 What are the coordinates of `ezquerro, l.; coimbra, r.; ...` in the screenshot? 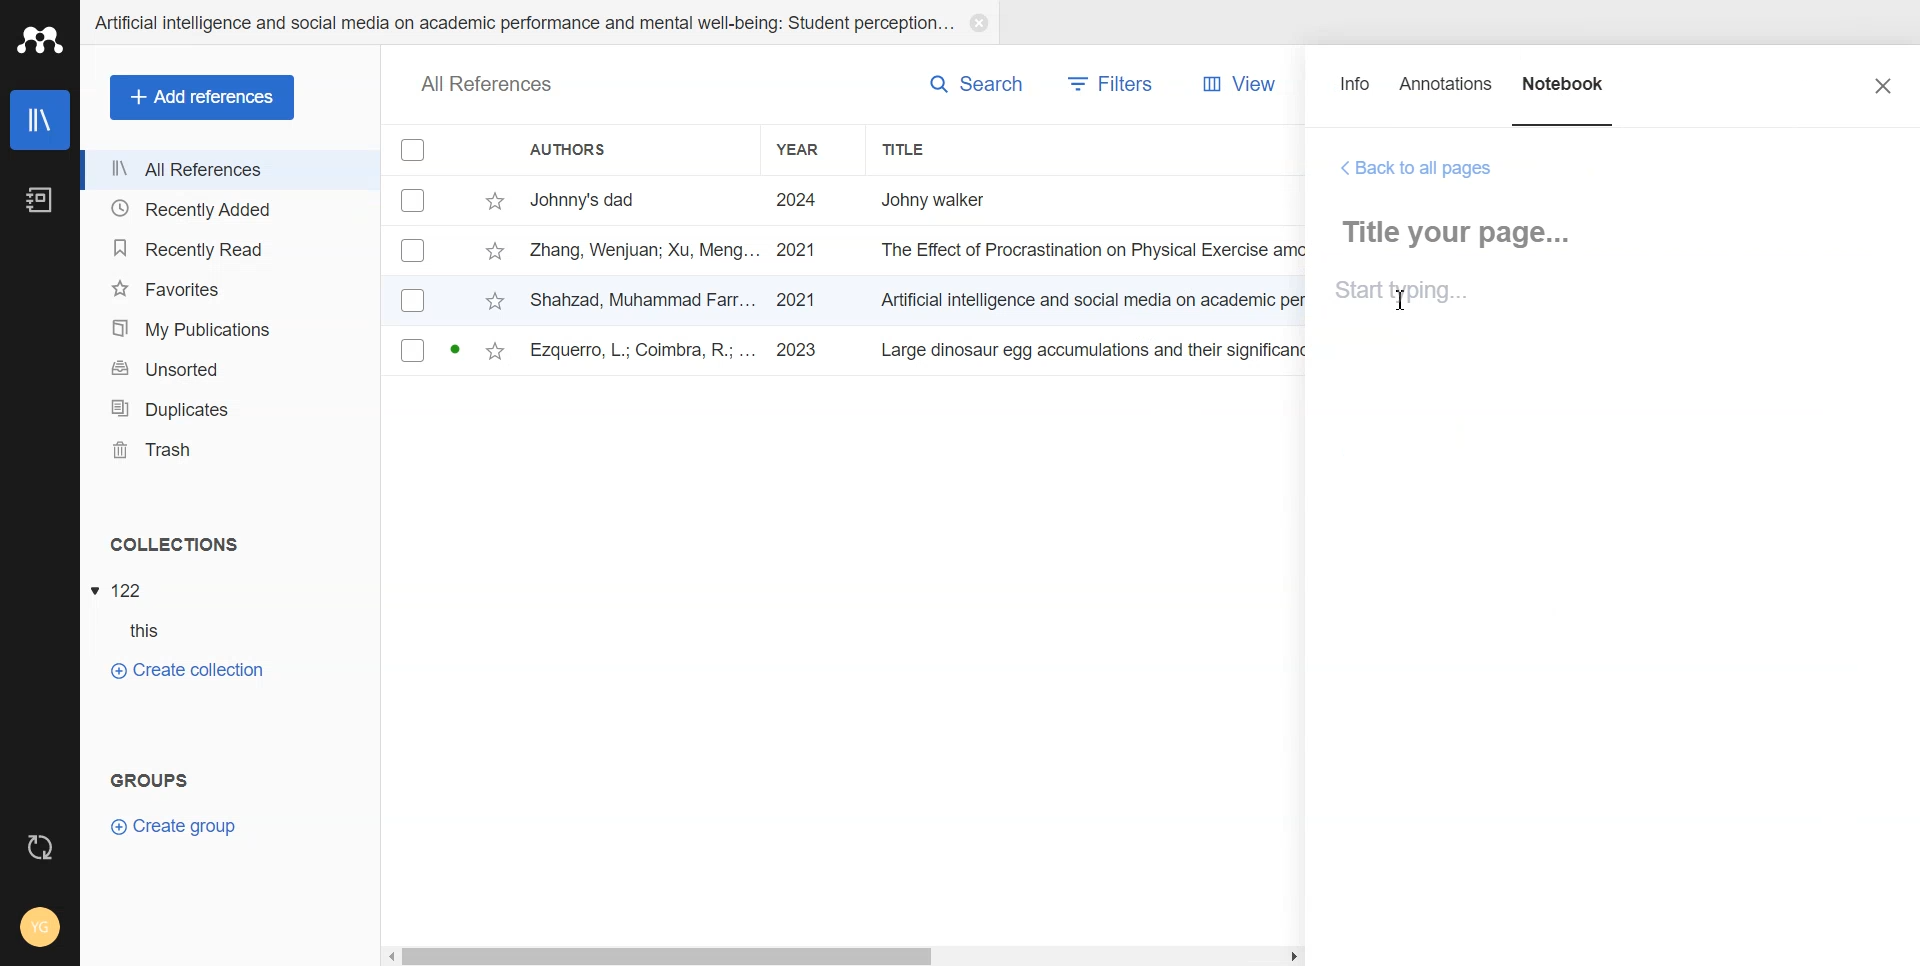 It's located at (645, 352).